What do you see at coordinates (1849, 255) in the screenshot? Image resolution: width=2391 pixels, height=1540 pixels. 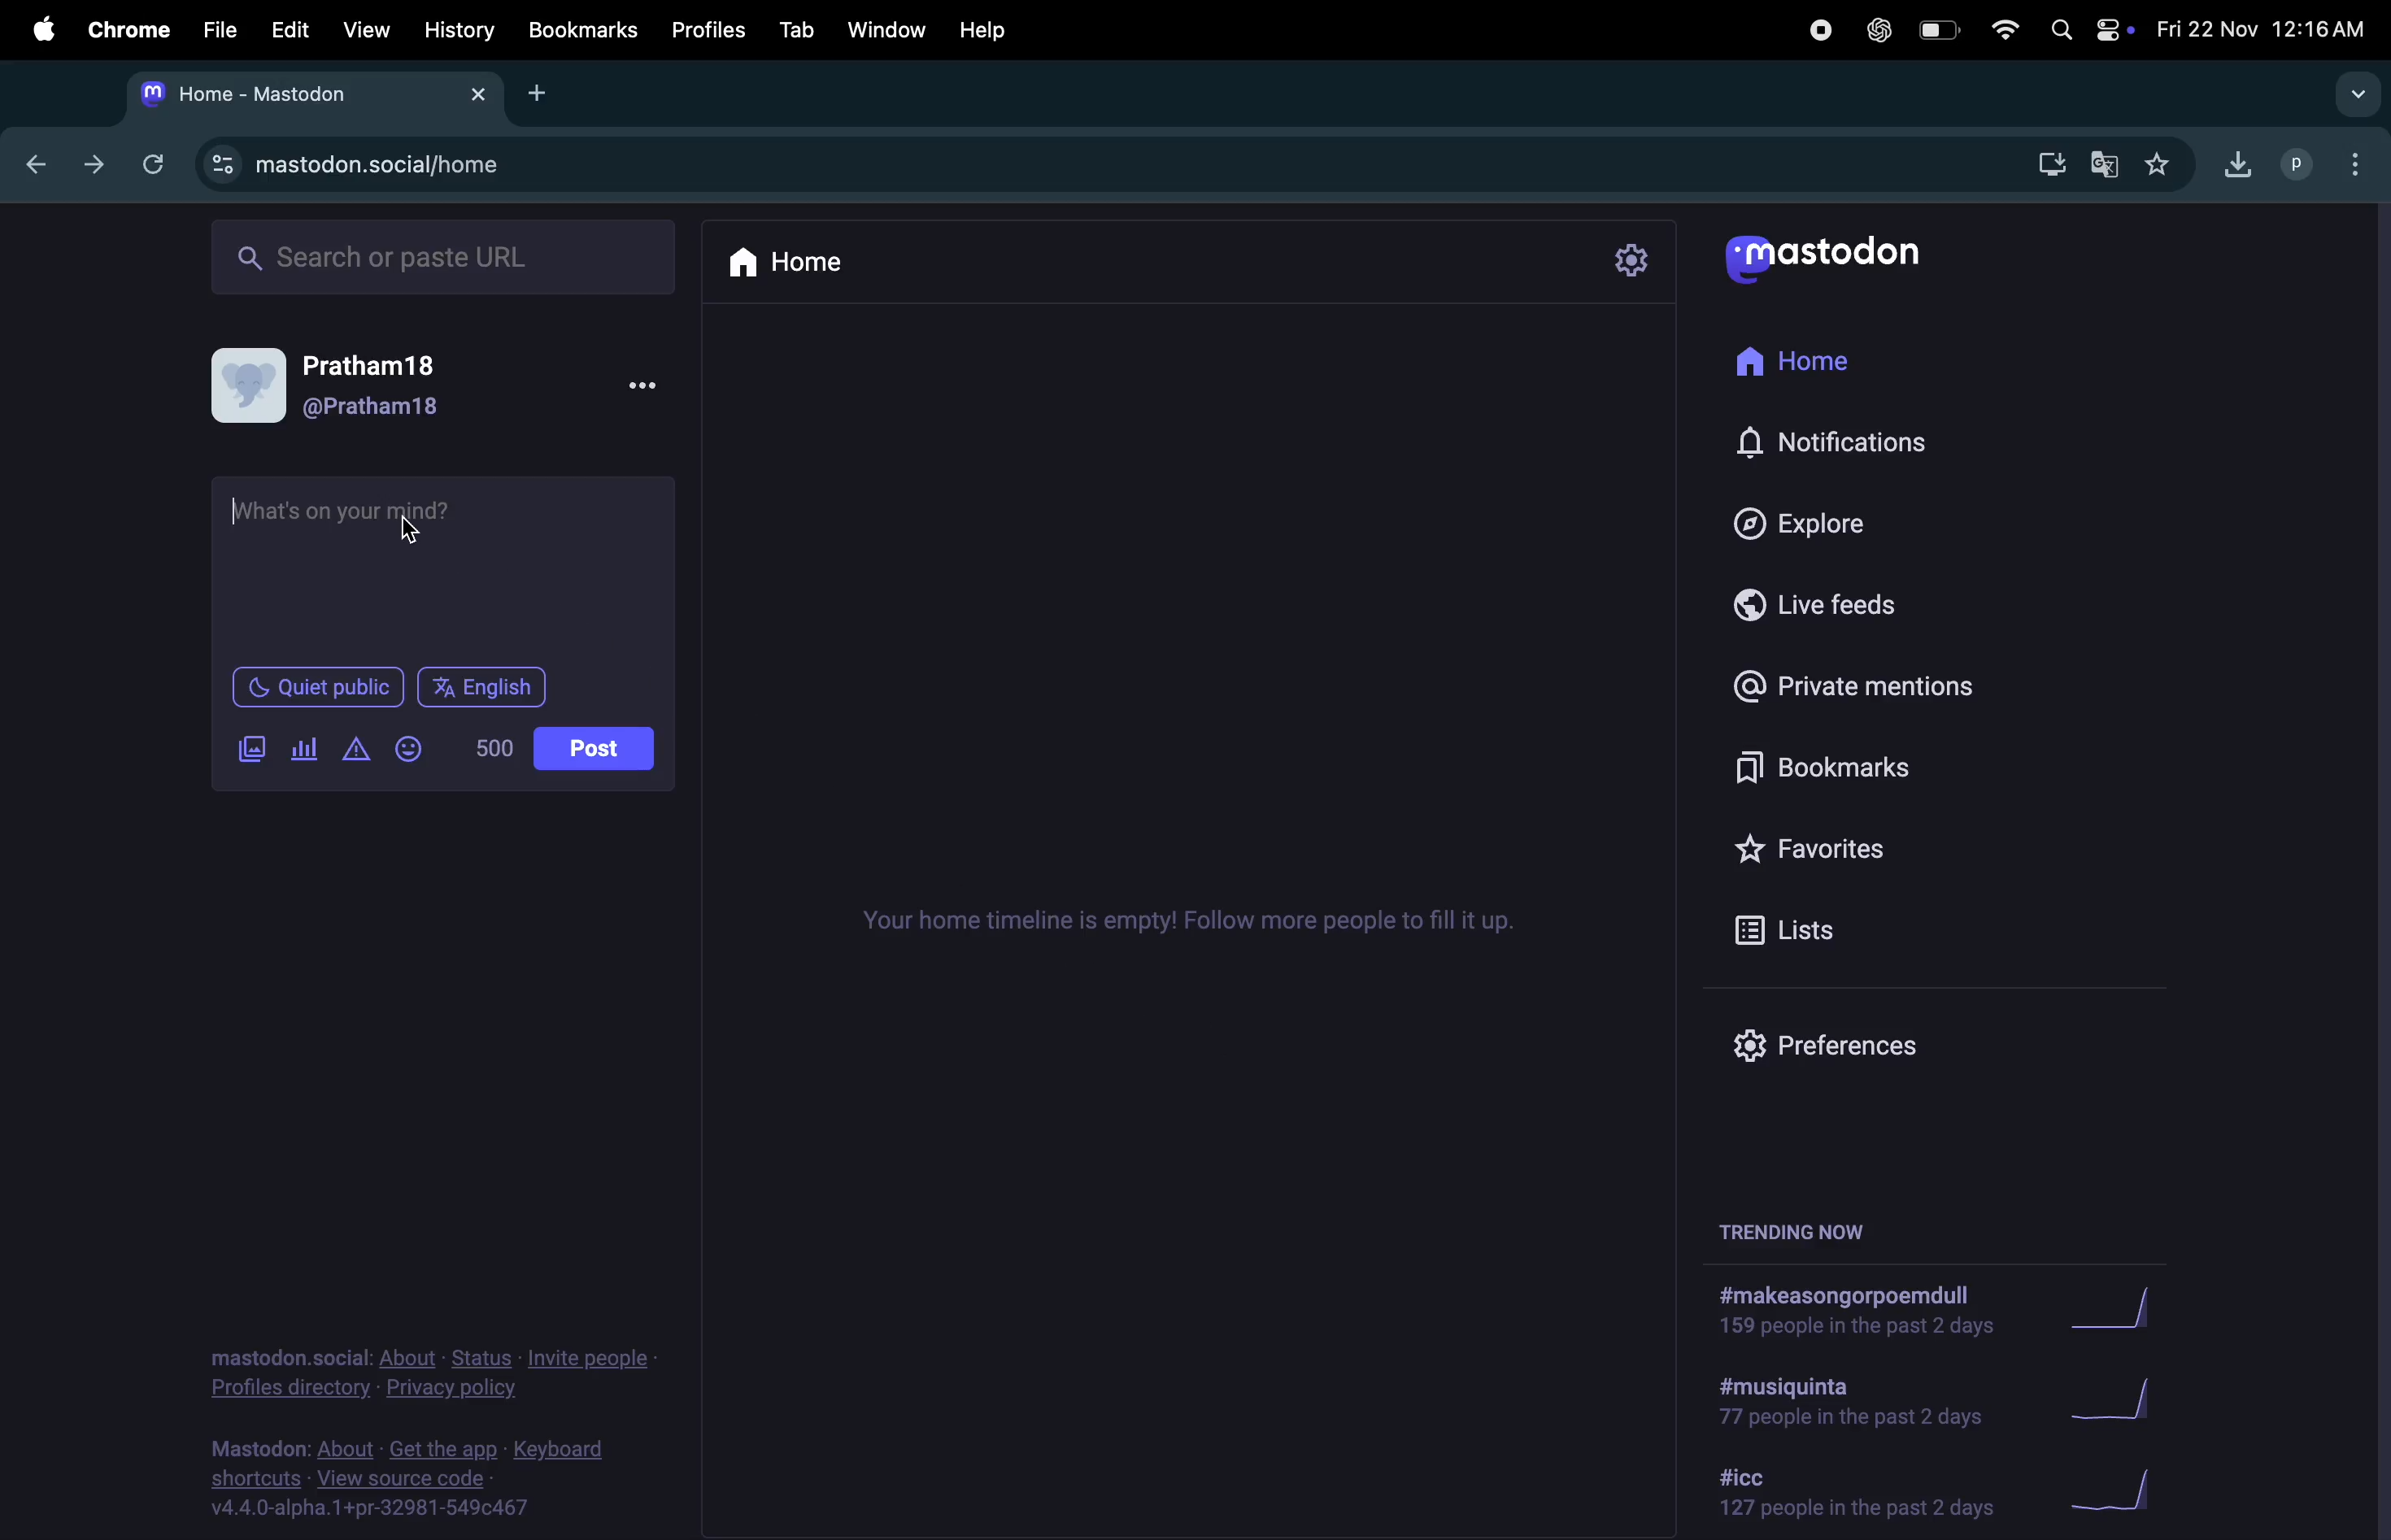 I see `mastodon logo` at bounding box center [1849, 255].